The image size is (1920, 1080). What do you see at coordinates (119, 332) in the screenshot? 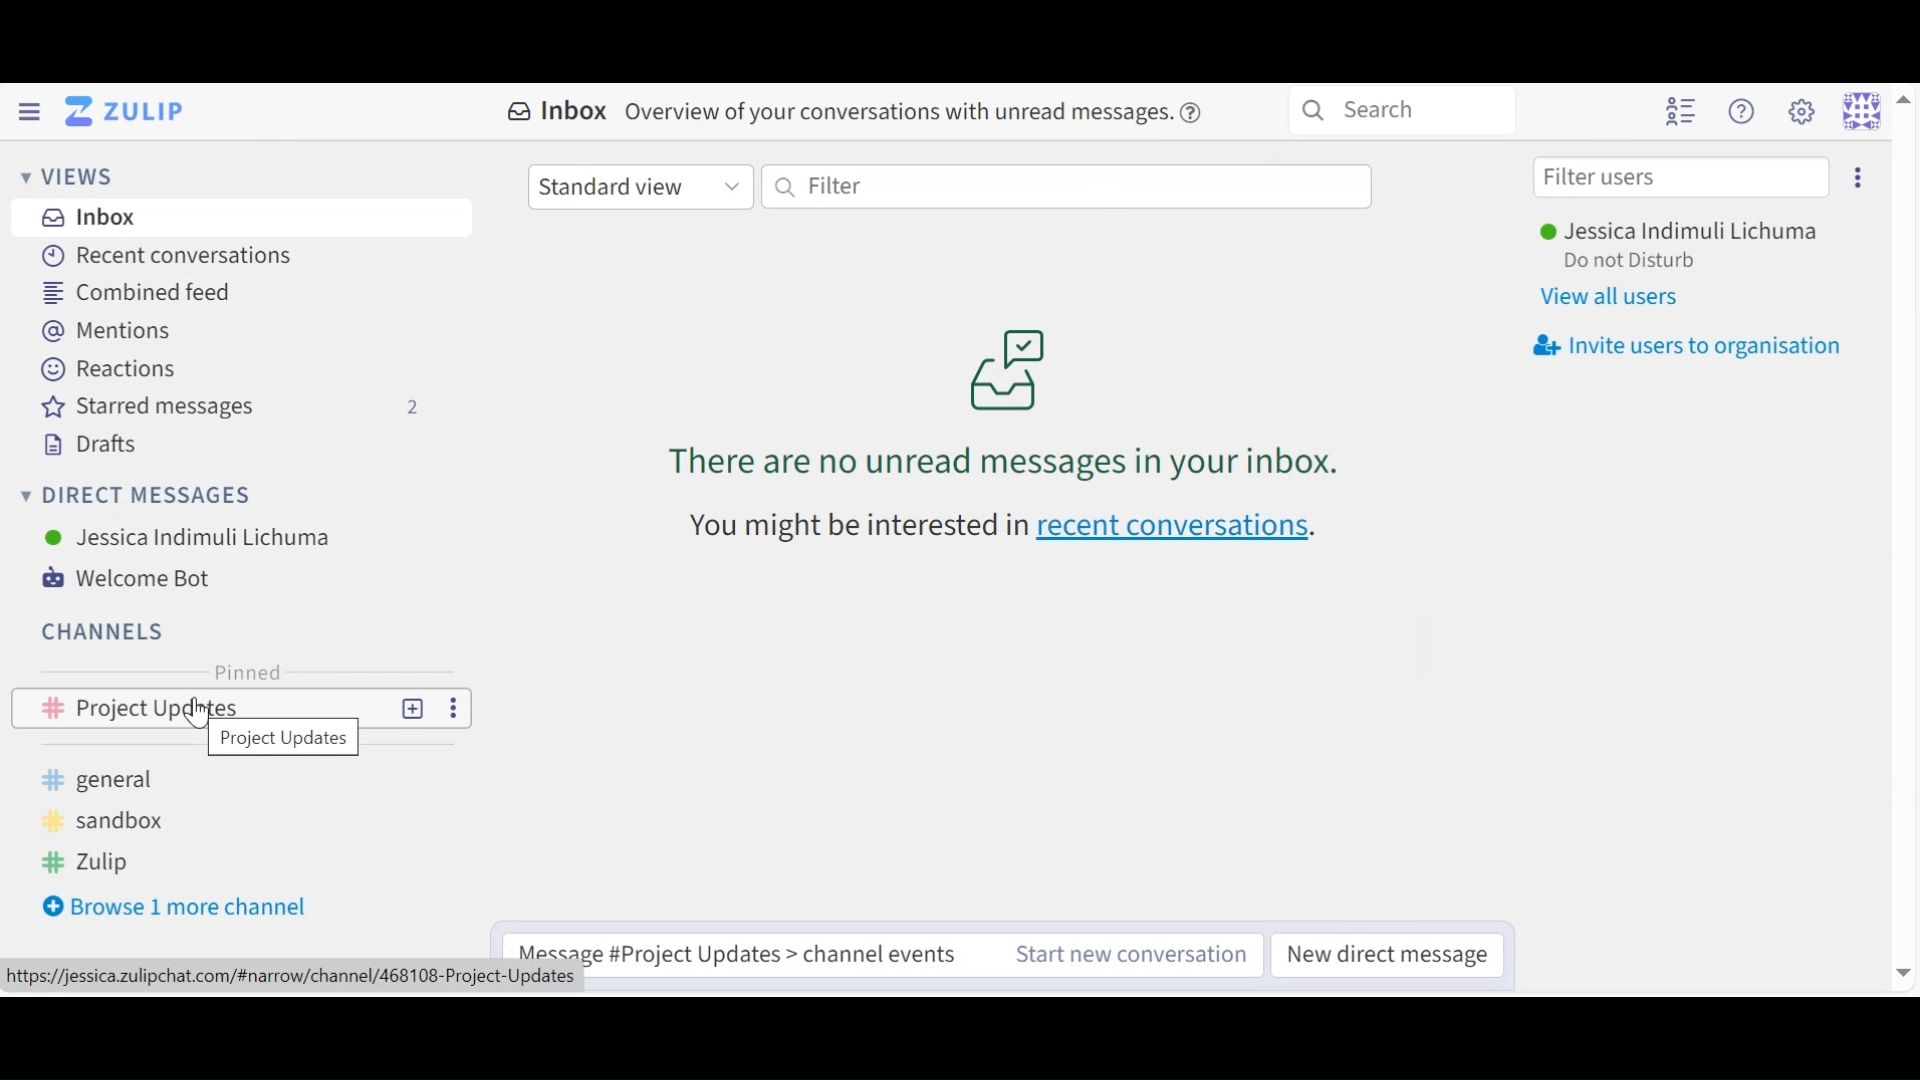
I see `Mentions` at bounding box center [119, 332].